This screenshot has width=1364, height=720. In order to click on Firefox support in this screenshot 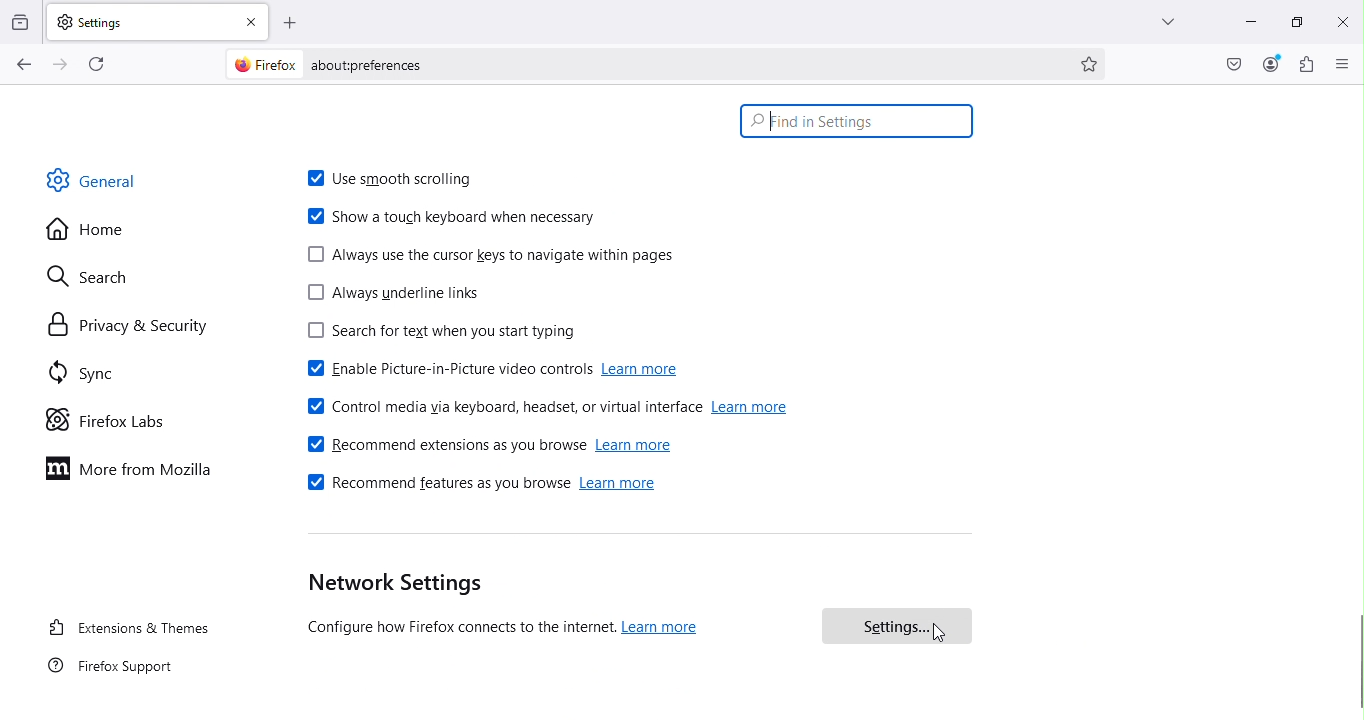, I will do `click(113, 670)`.